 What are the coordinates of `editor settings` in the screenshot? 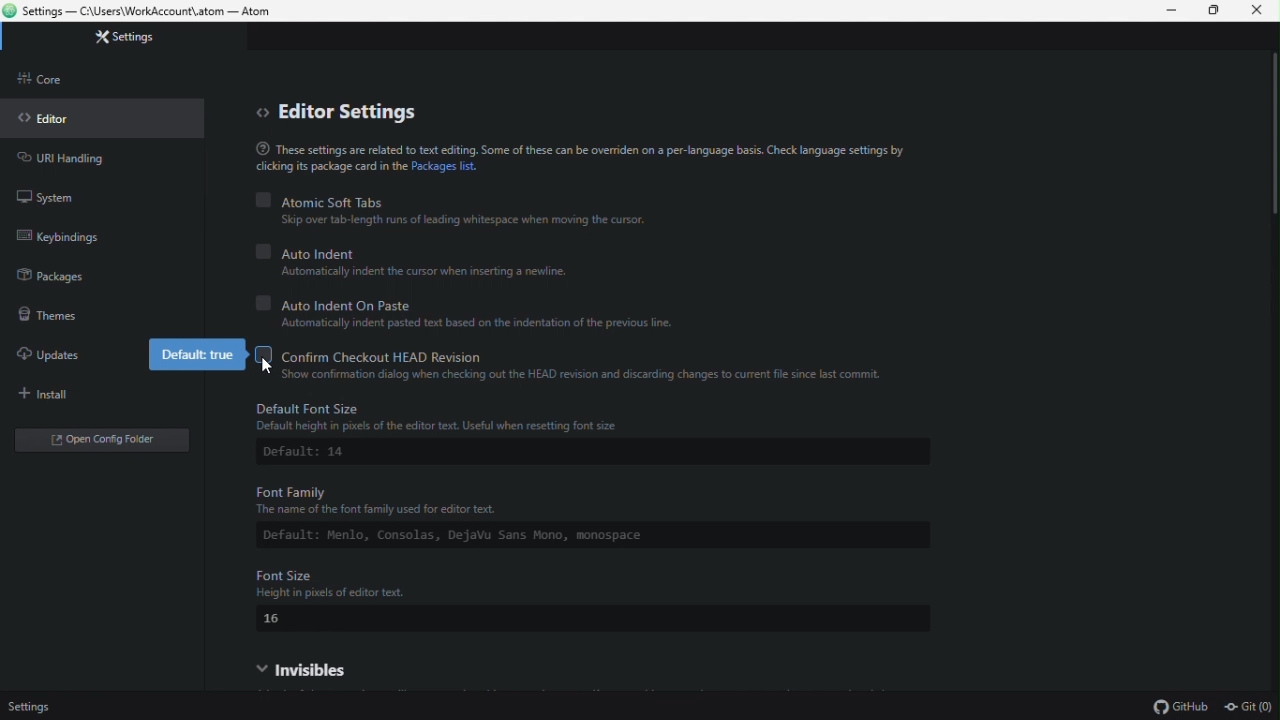 It's located at (341, 109).